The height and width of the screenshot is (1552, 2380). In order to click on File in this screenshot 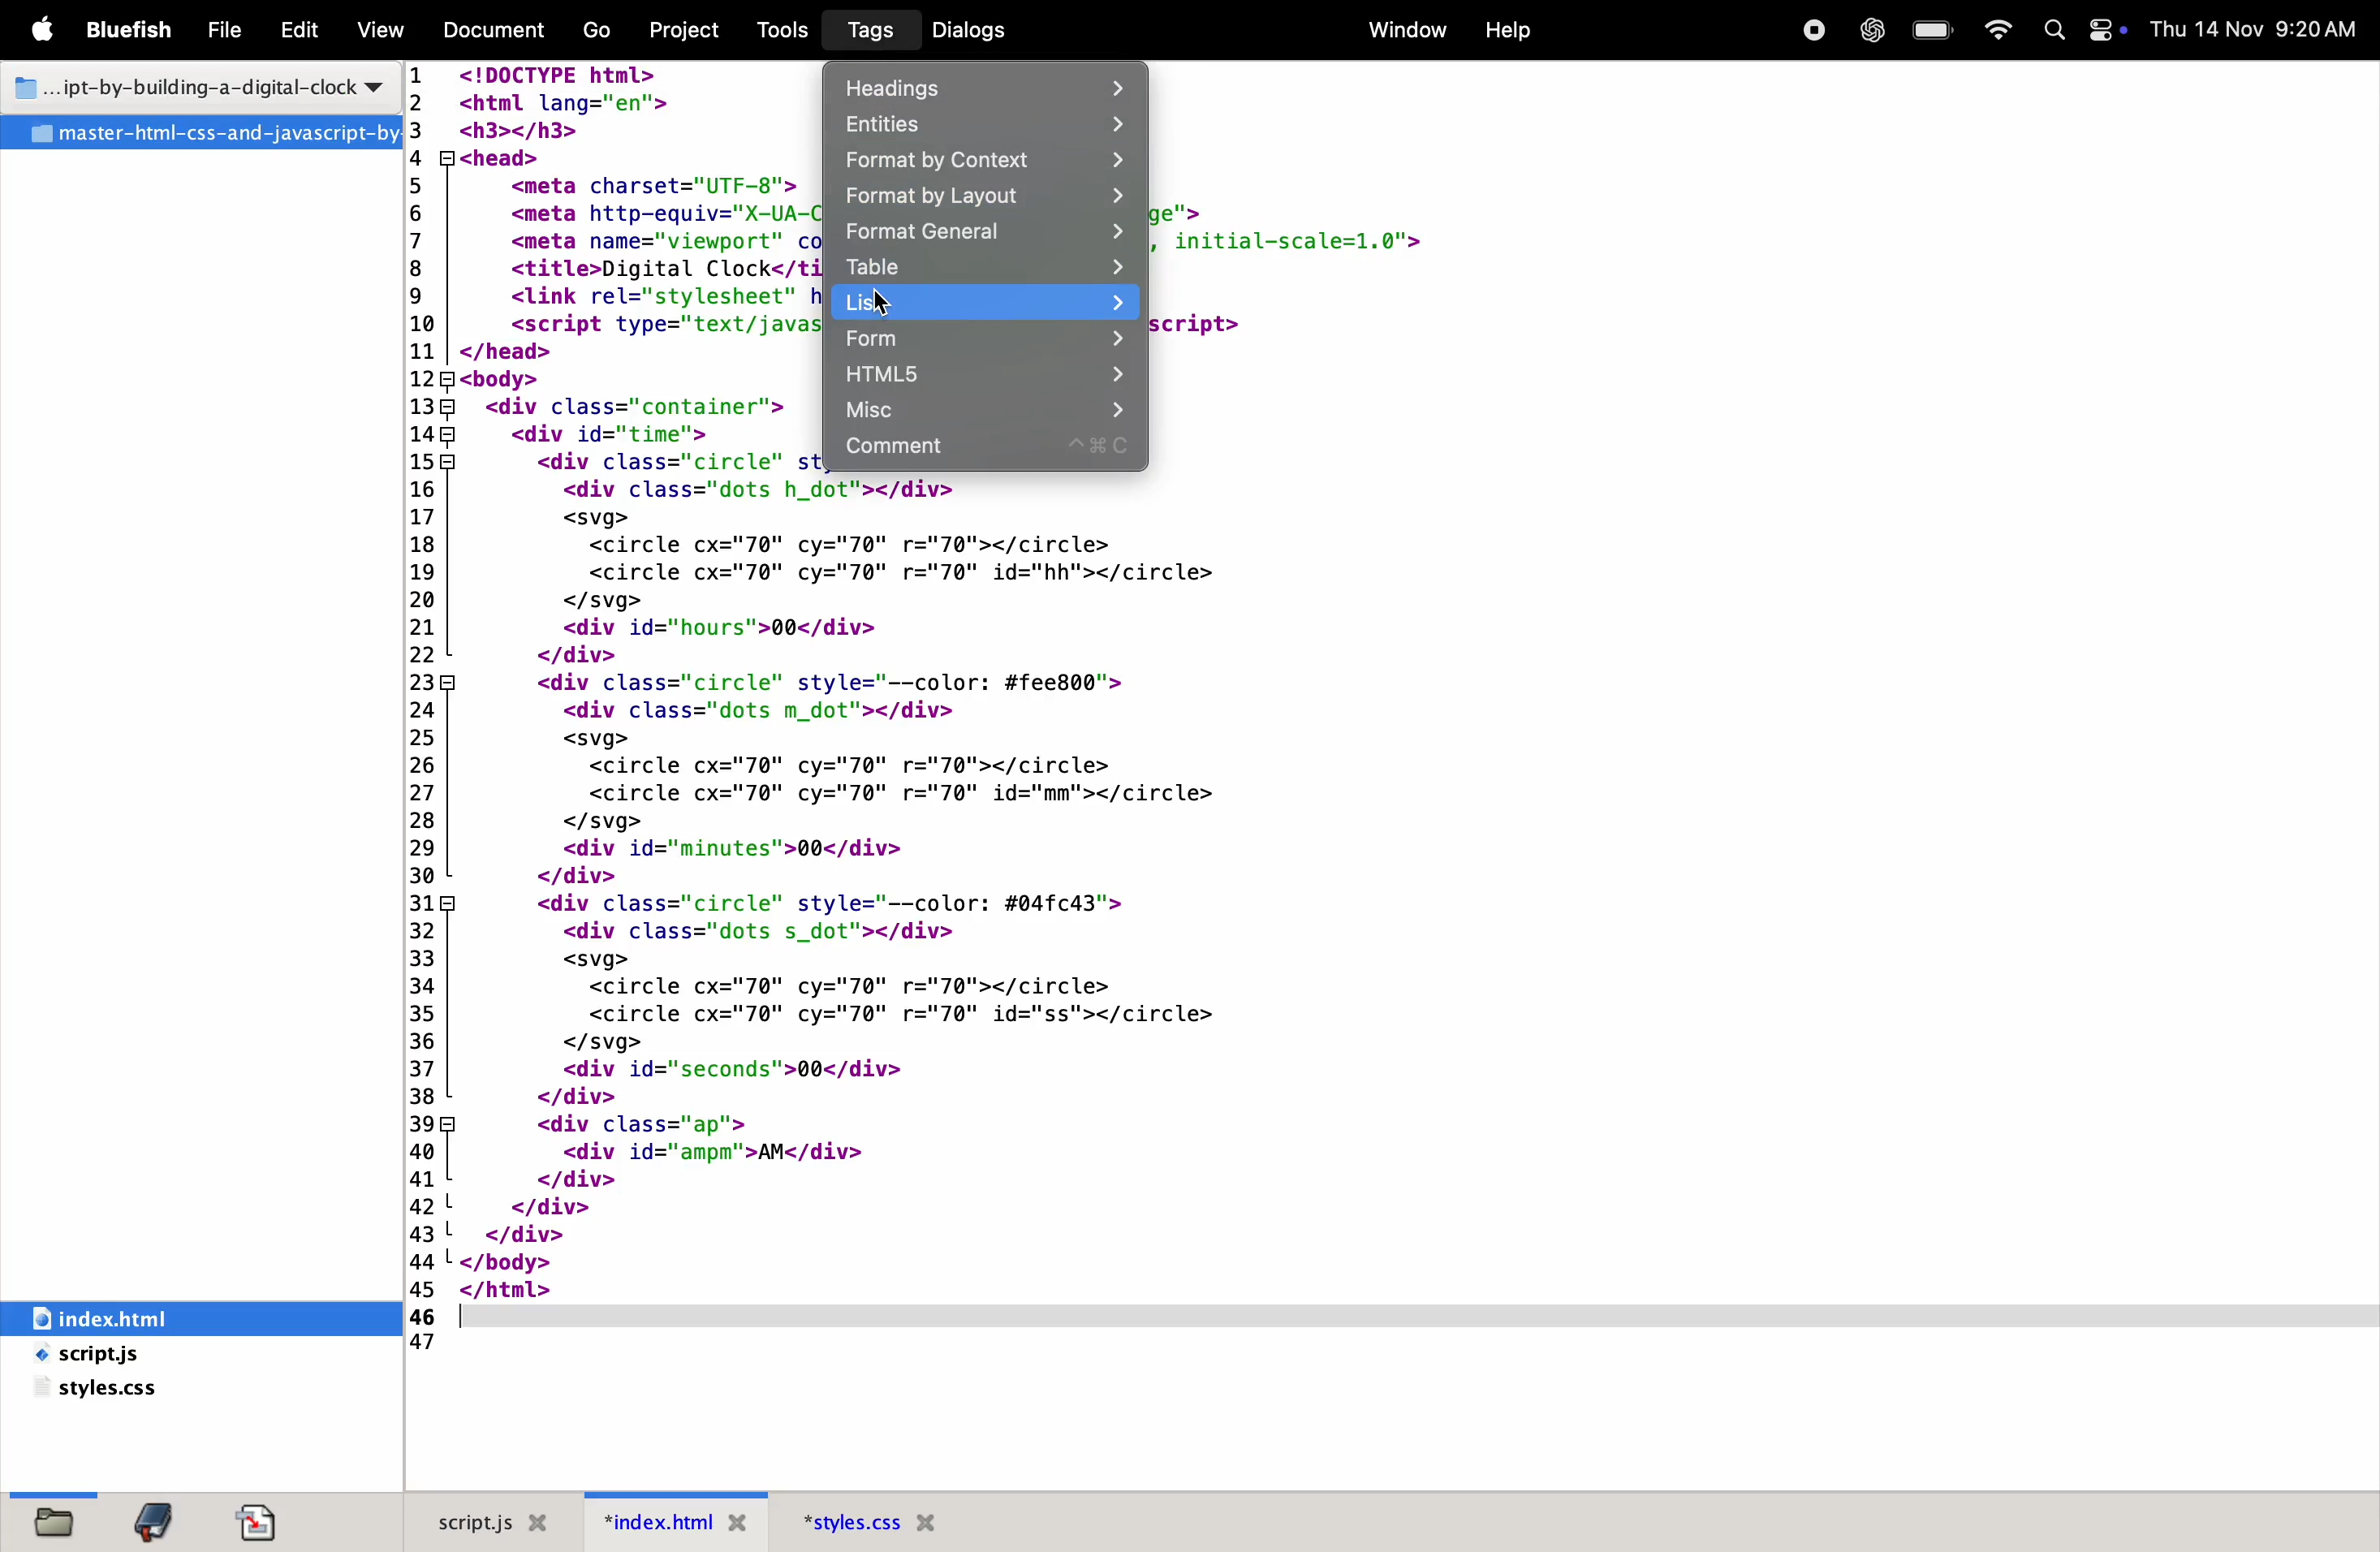, I will do `click(227, 32)`.